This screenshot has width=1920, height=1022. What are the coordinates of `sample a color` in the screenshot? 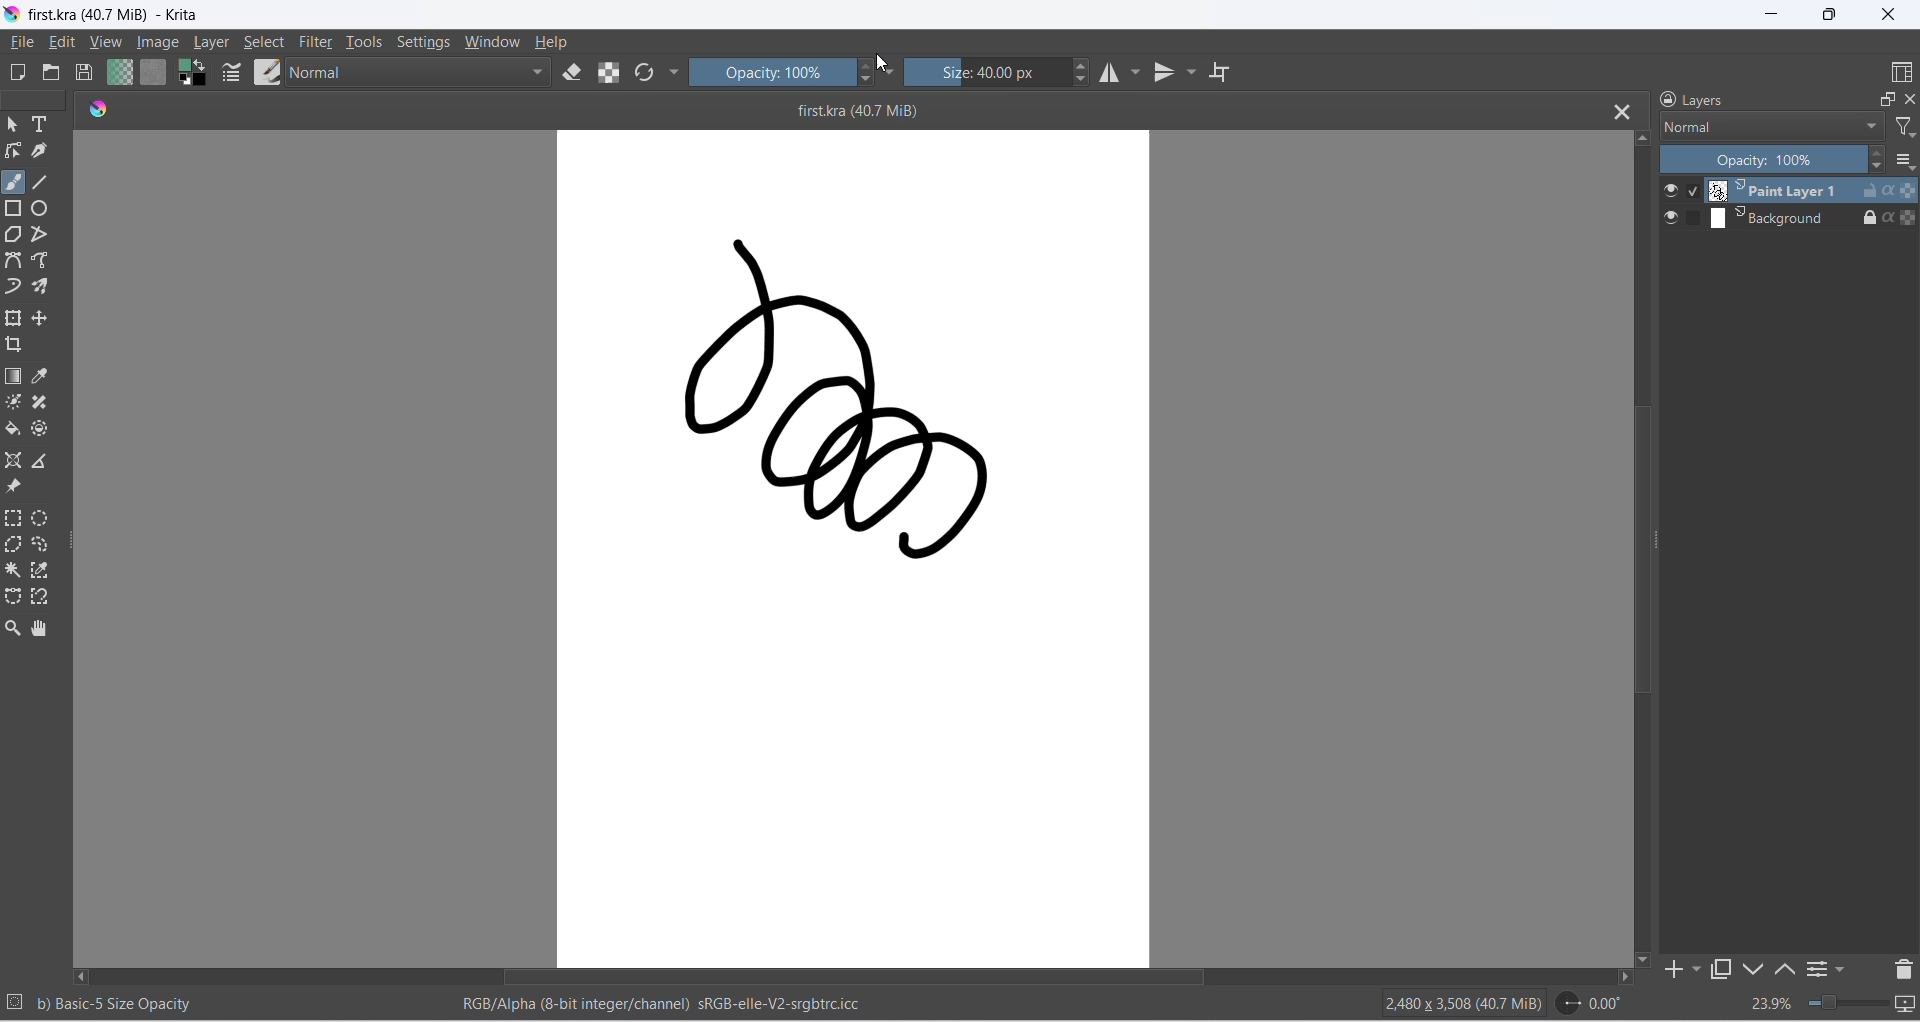 It's located at (40, 375).